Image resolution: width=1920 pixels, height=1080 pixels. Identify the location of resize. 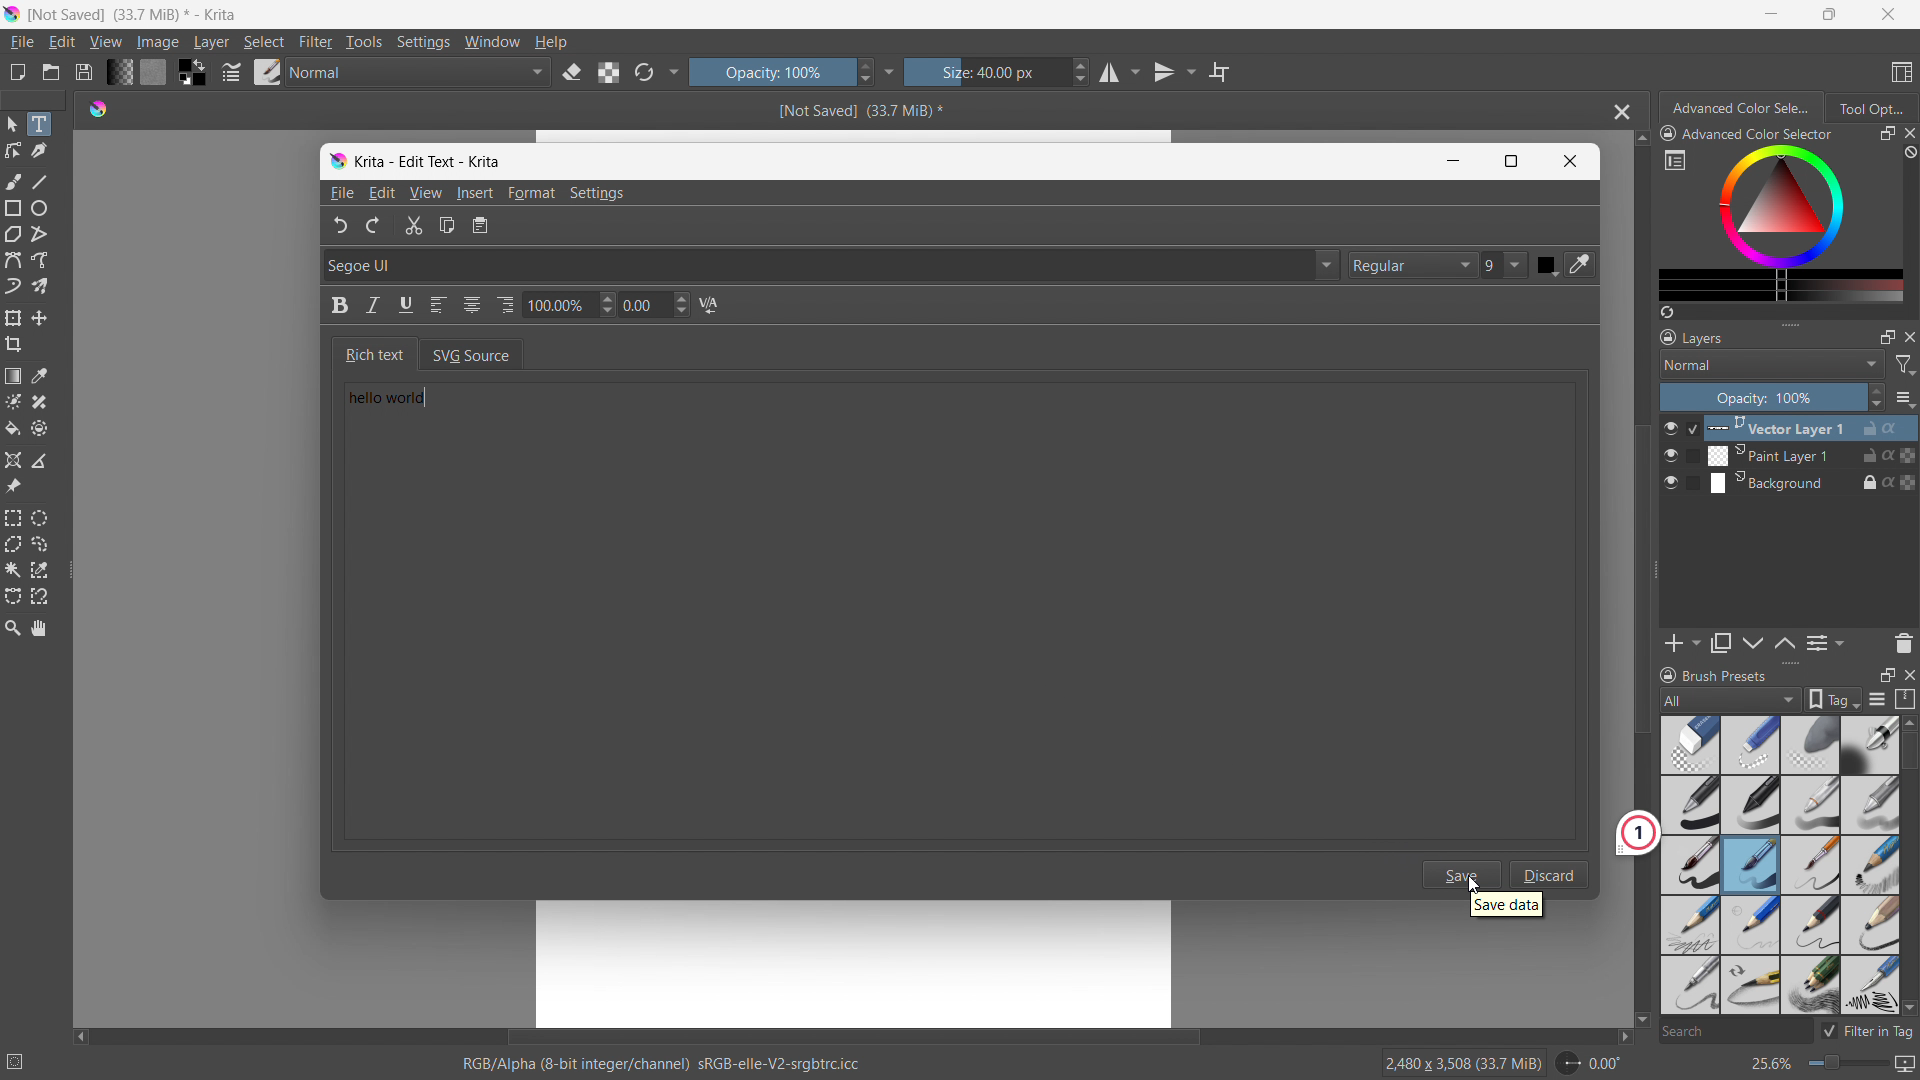
(1656, 571).